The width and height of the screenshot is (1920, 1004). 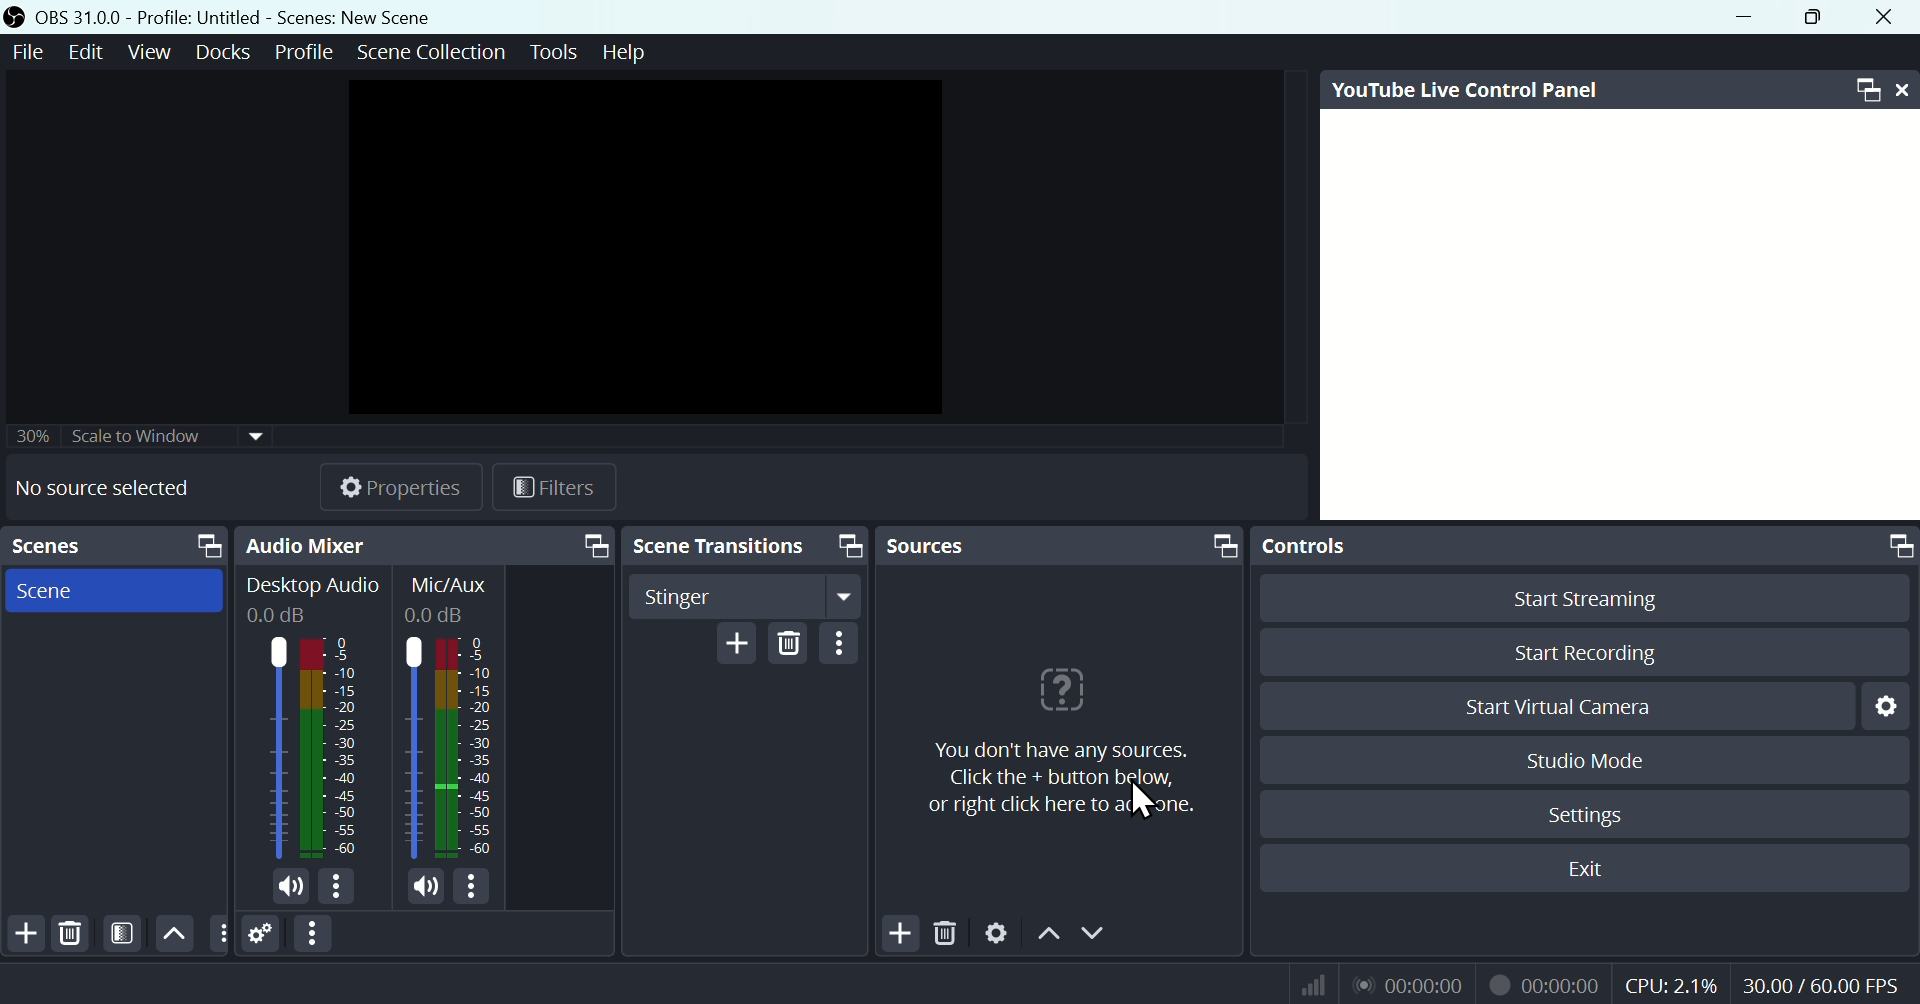 What do you see at coordinates (627, 49) in the screenshot?
I see `help` at bounding box center [627, 49].